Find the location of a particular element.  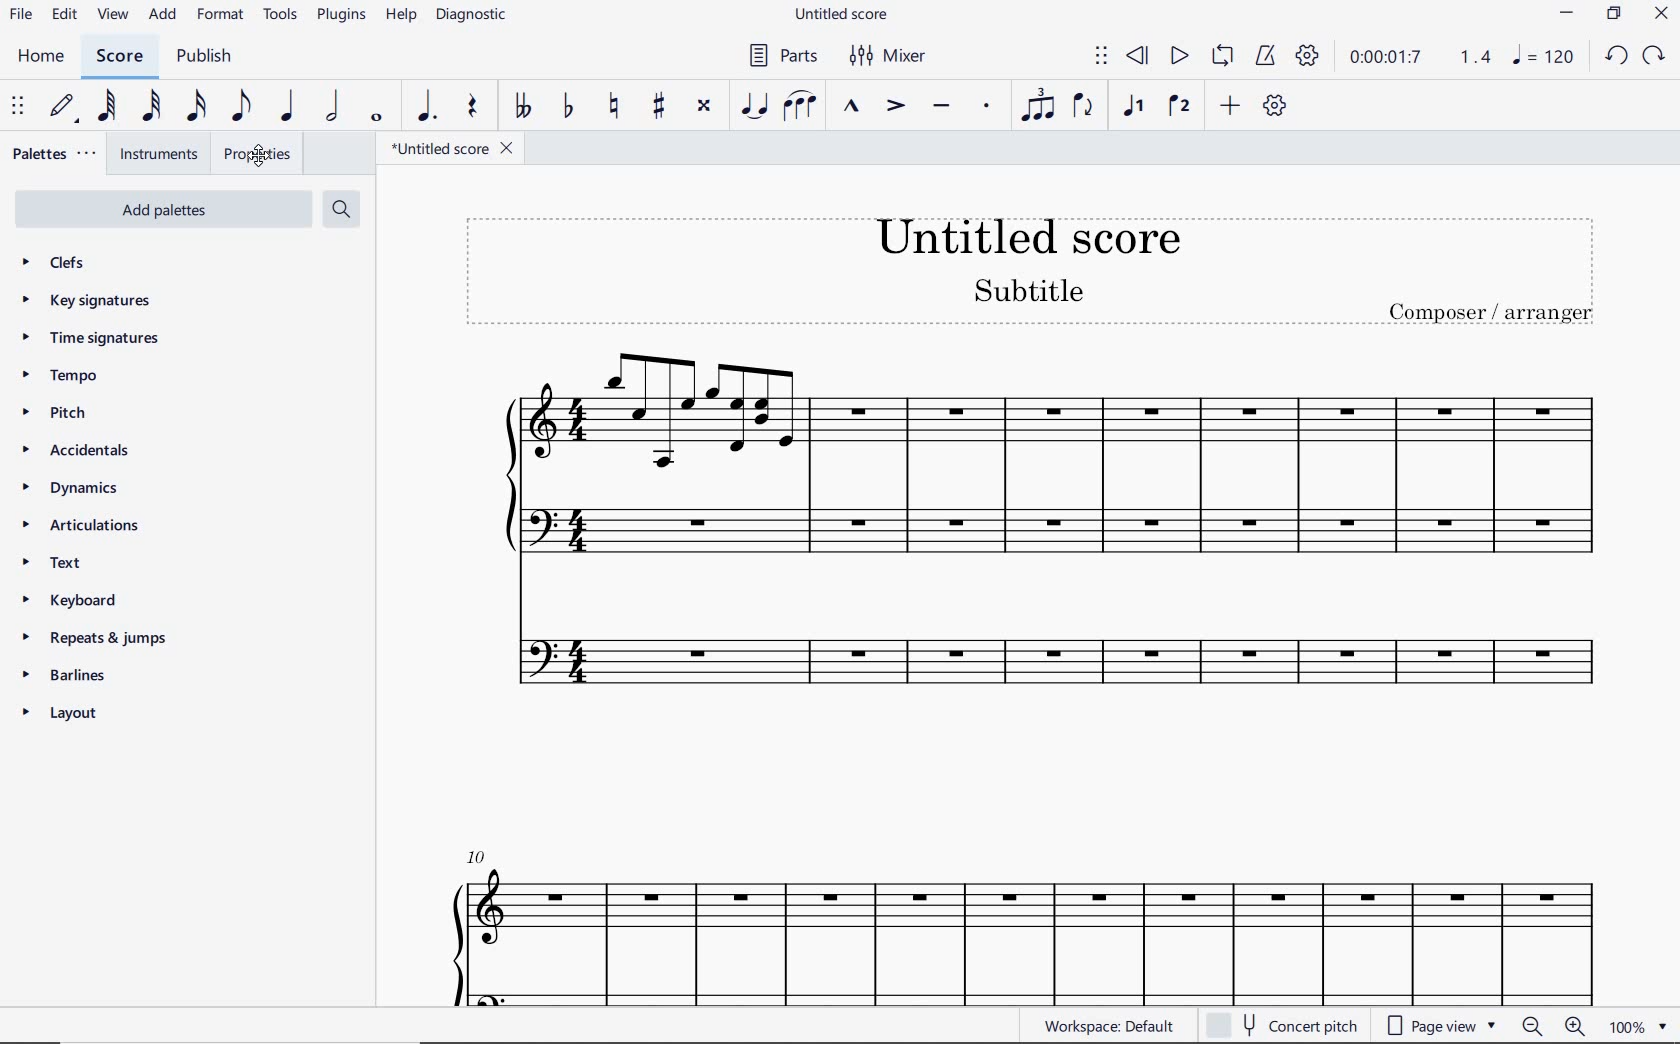

32ND NOTE is located at coordinates (155, 106).